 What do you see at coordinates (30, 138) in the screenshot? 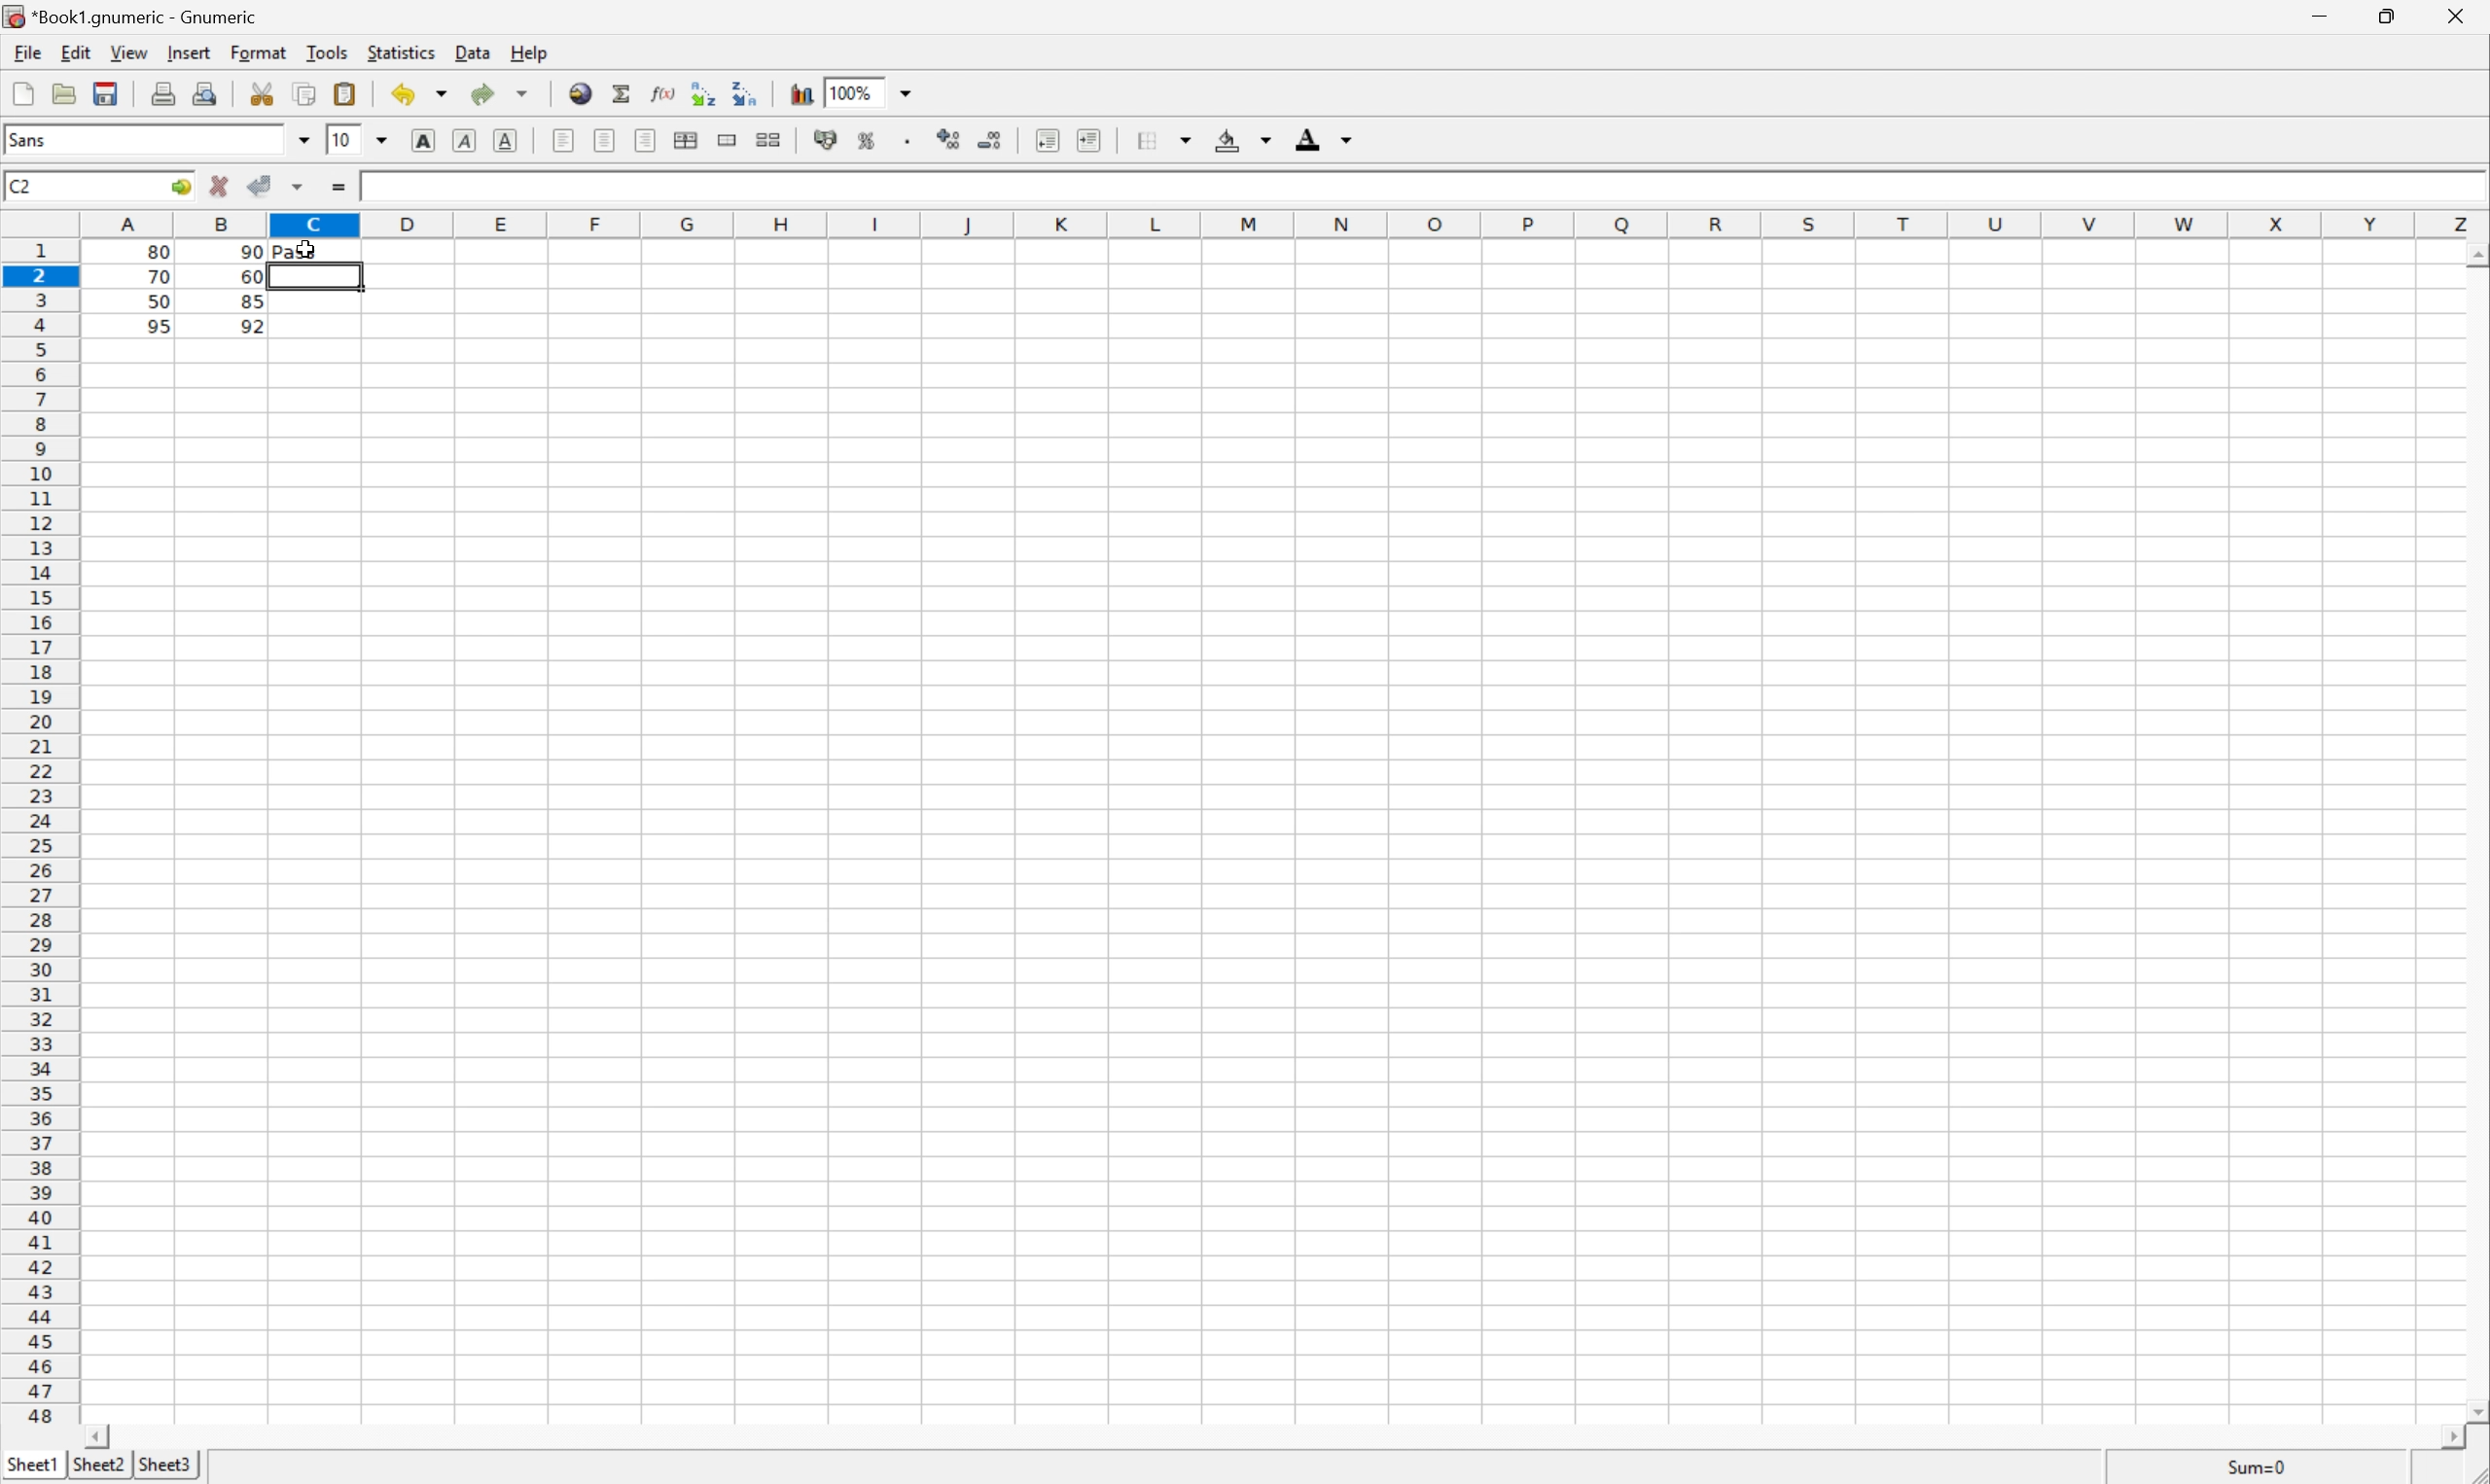
I see `Sans` at bounding box center [30, 138].